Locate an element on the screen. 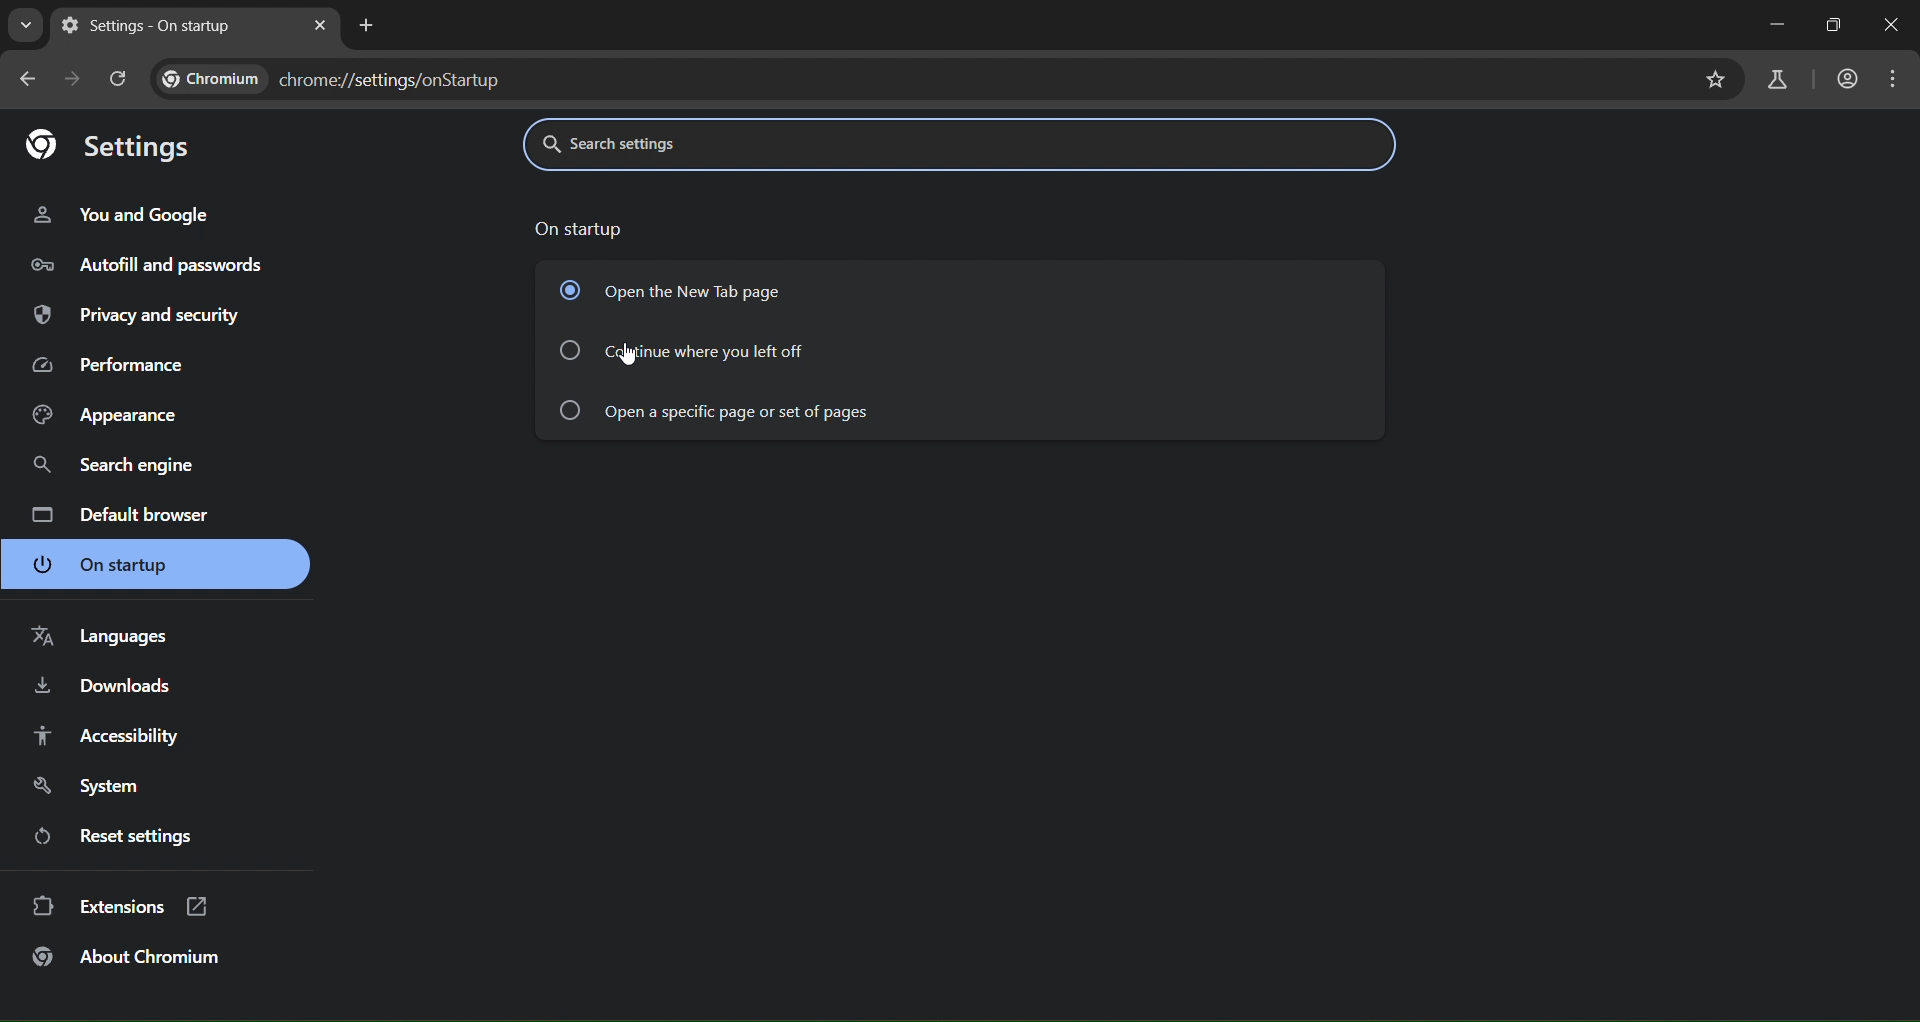 The height and width of the screenshot is (1022, 1920). current page is located at coordinates (146, 26).